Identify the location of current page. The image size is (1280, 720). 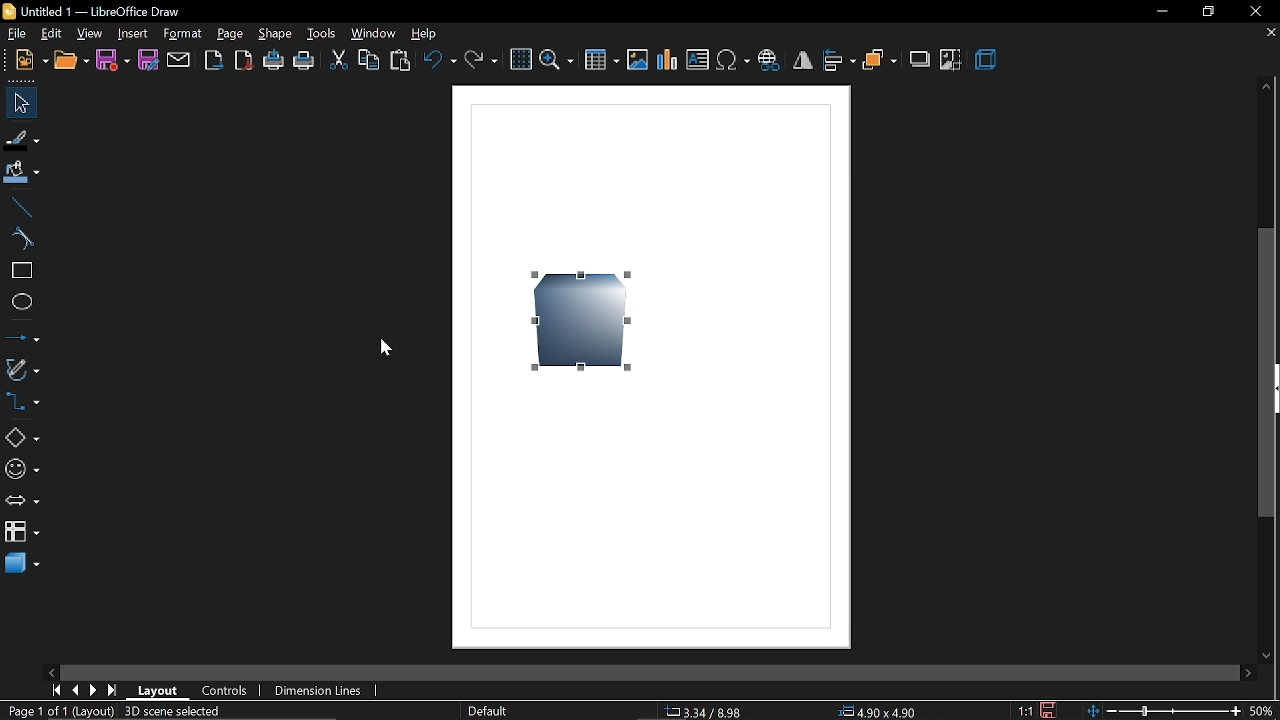
(58, 712).